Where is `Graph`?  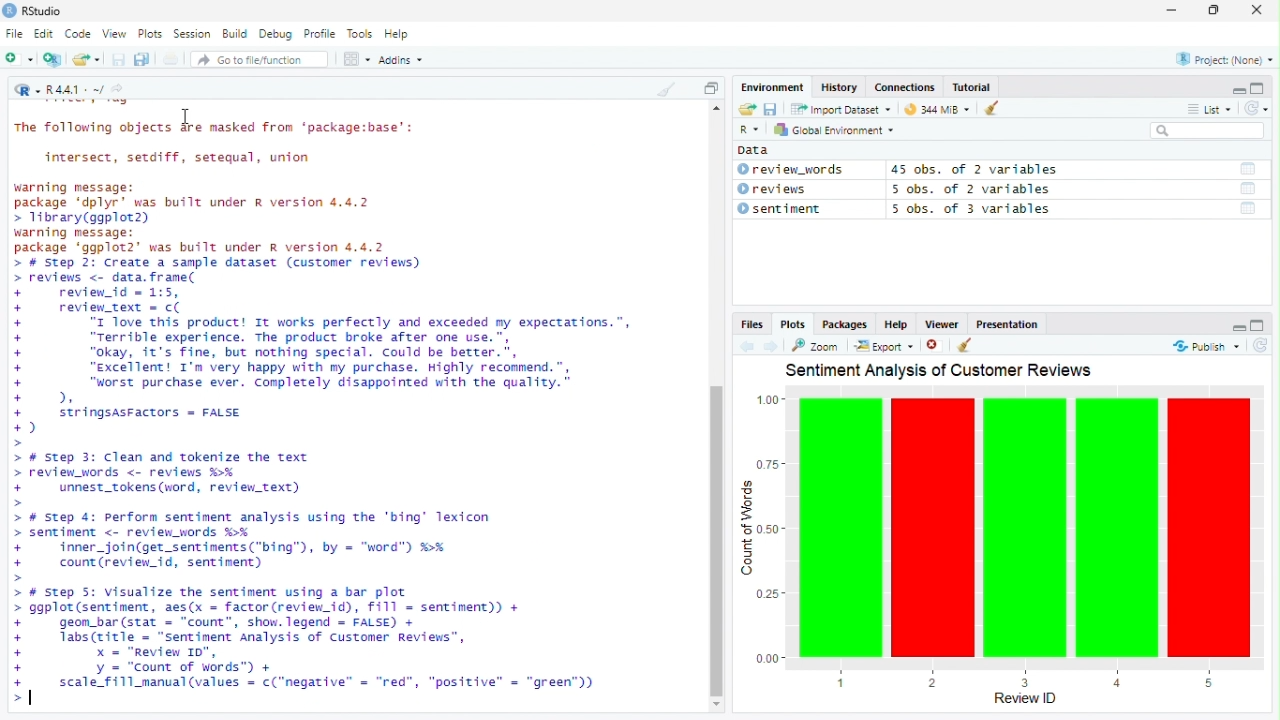 Graph is located at coordinates (1001, 534).